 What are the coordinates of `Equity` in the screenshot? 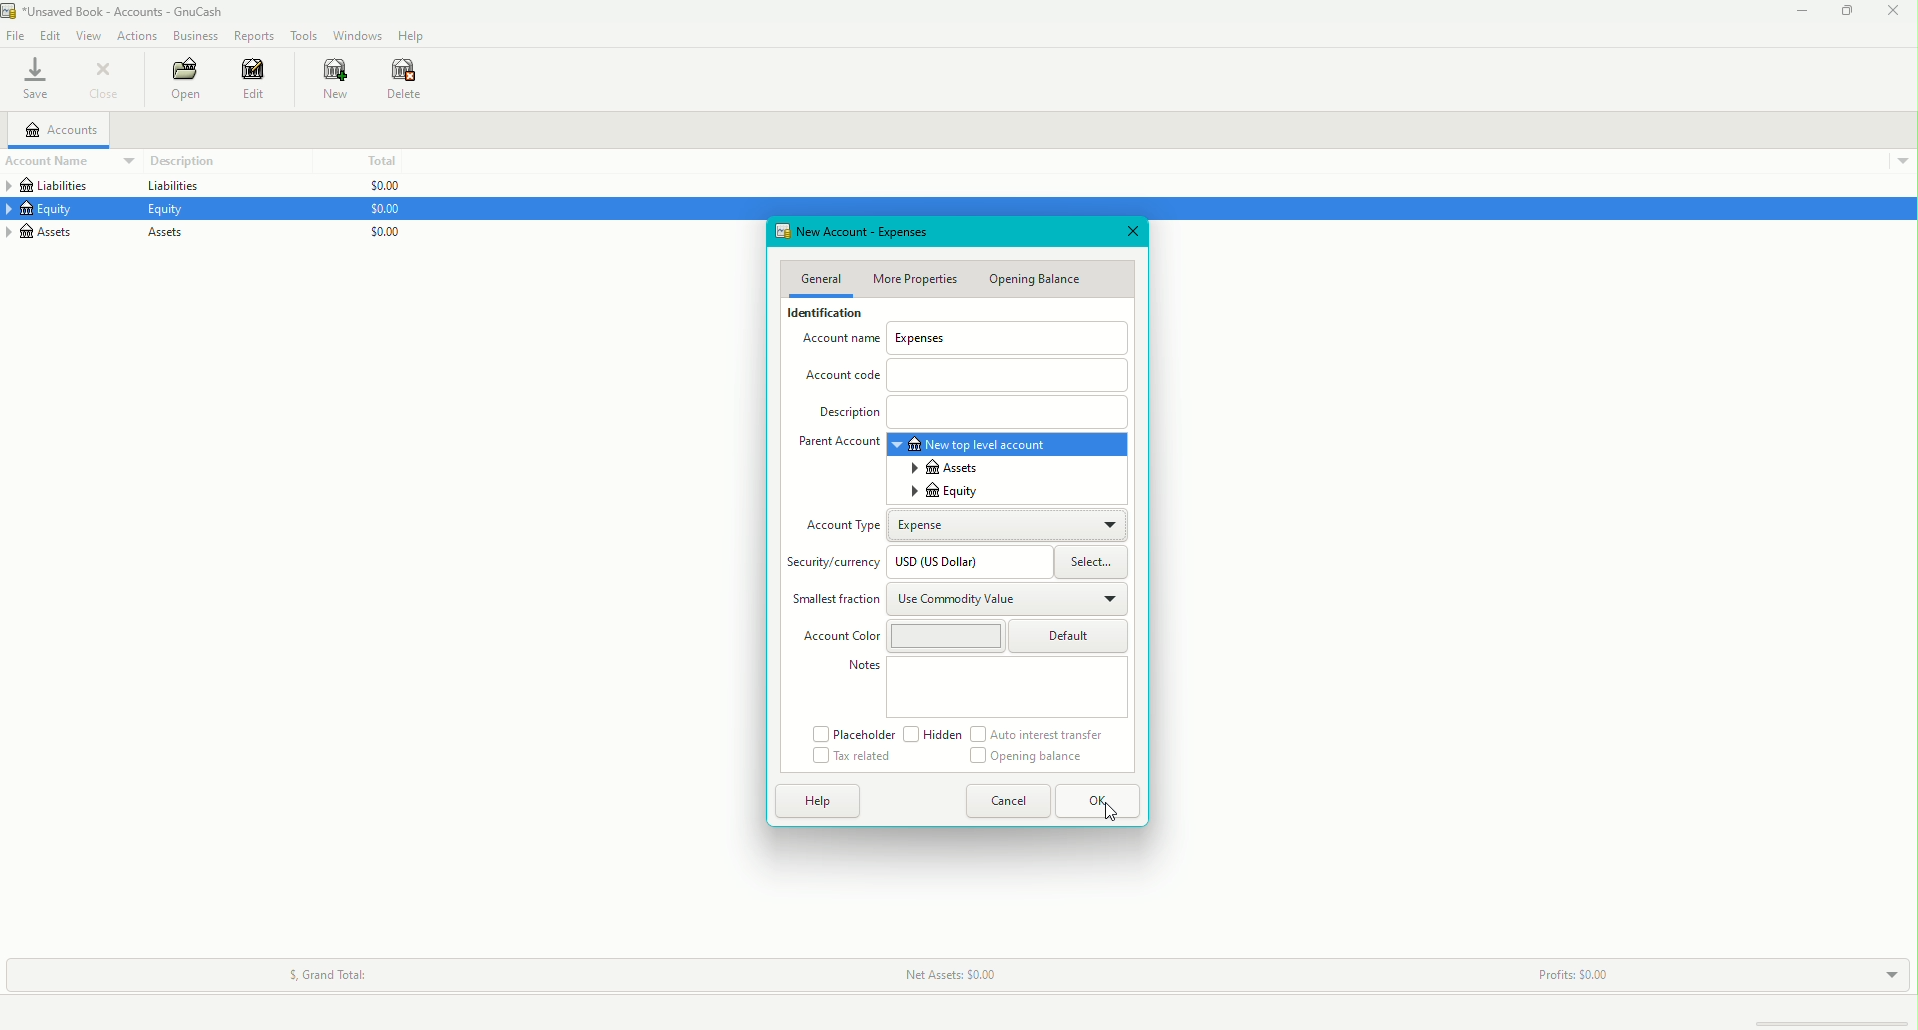 It's located at (940, 496).